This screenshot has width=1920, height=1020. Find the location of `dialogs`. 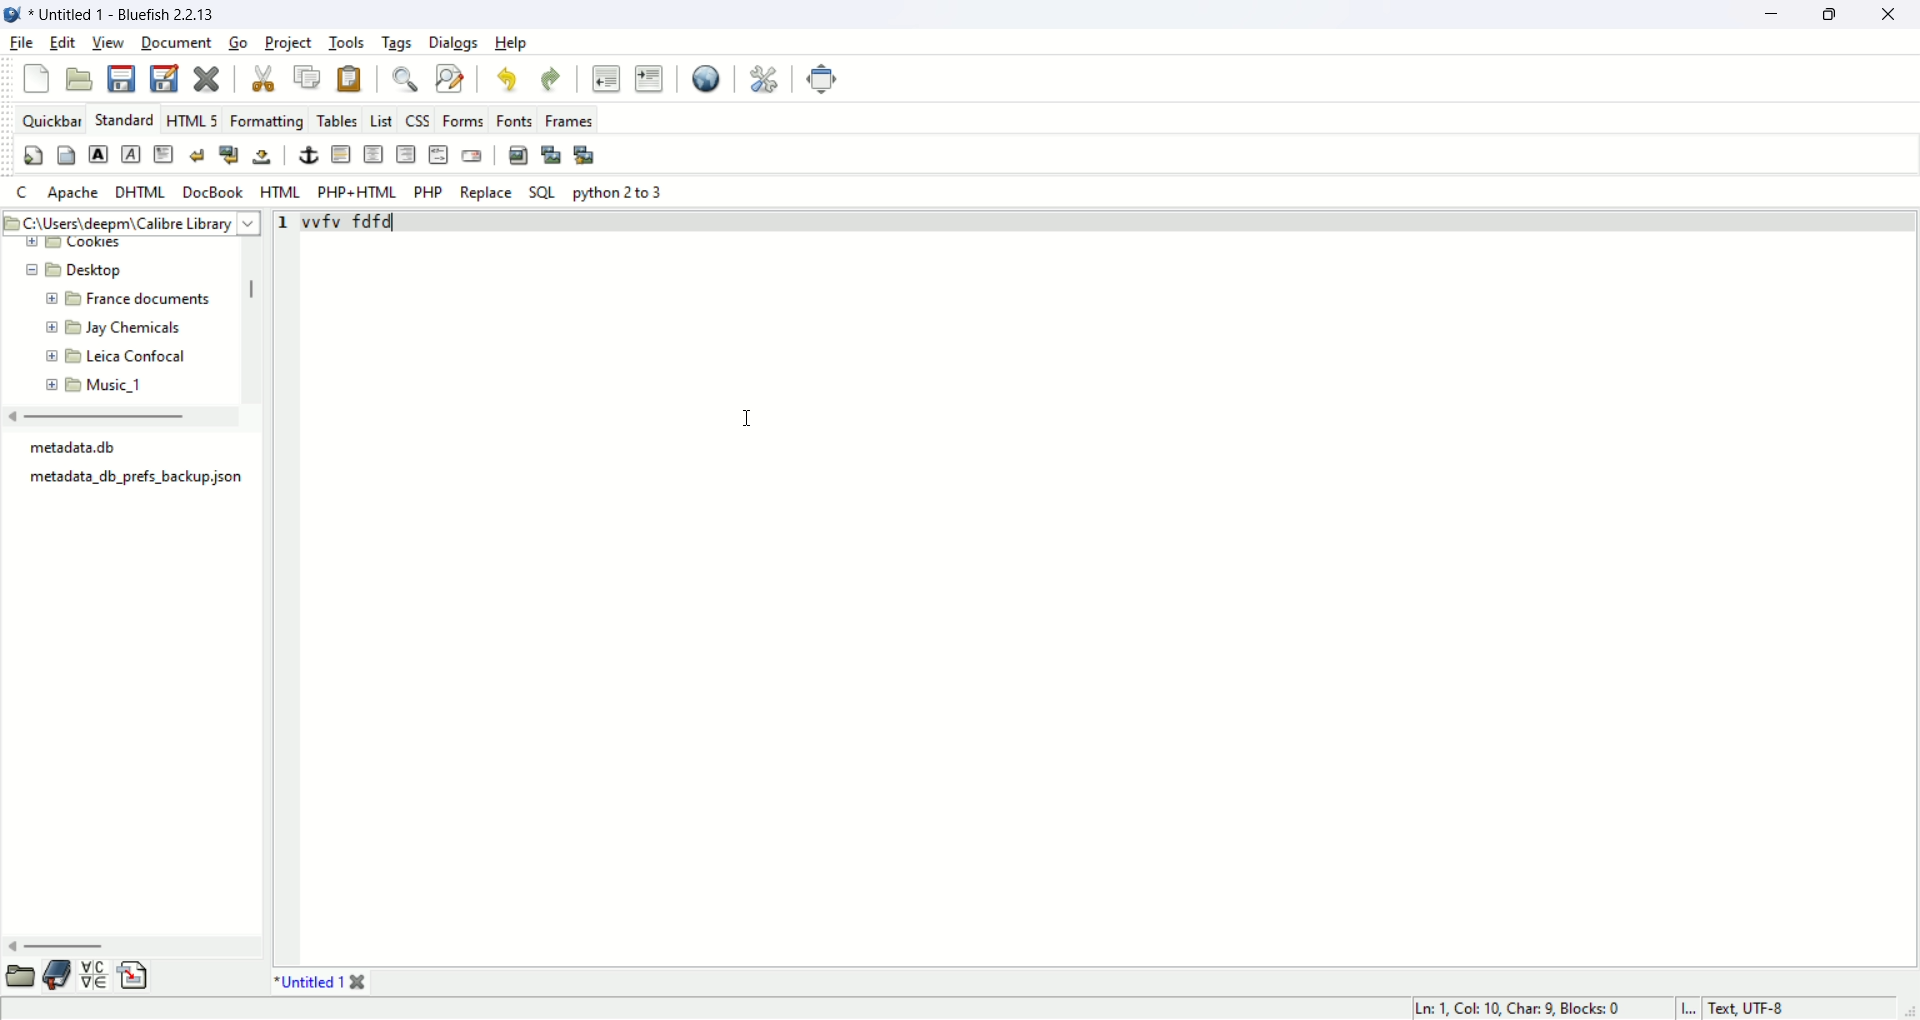

dialogs is located at coordinates (455, 44).